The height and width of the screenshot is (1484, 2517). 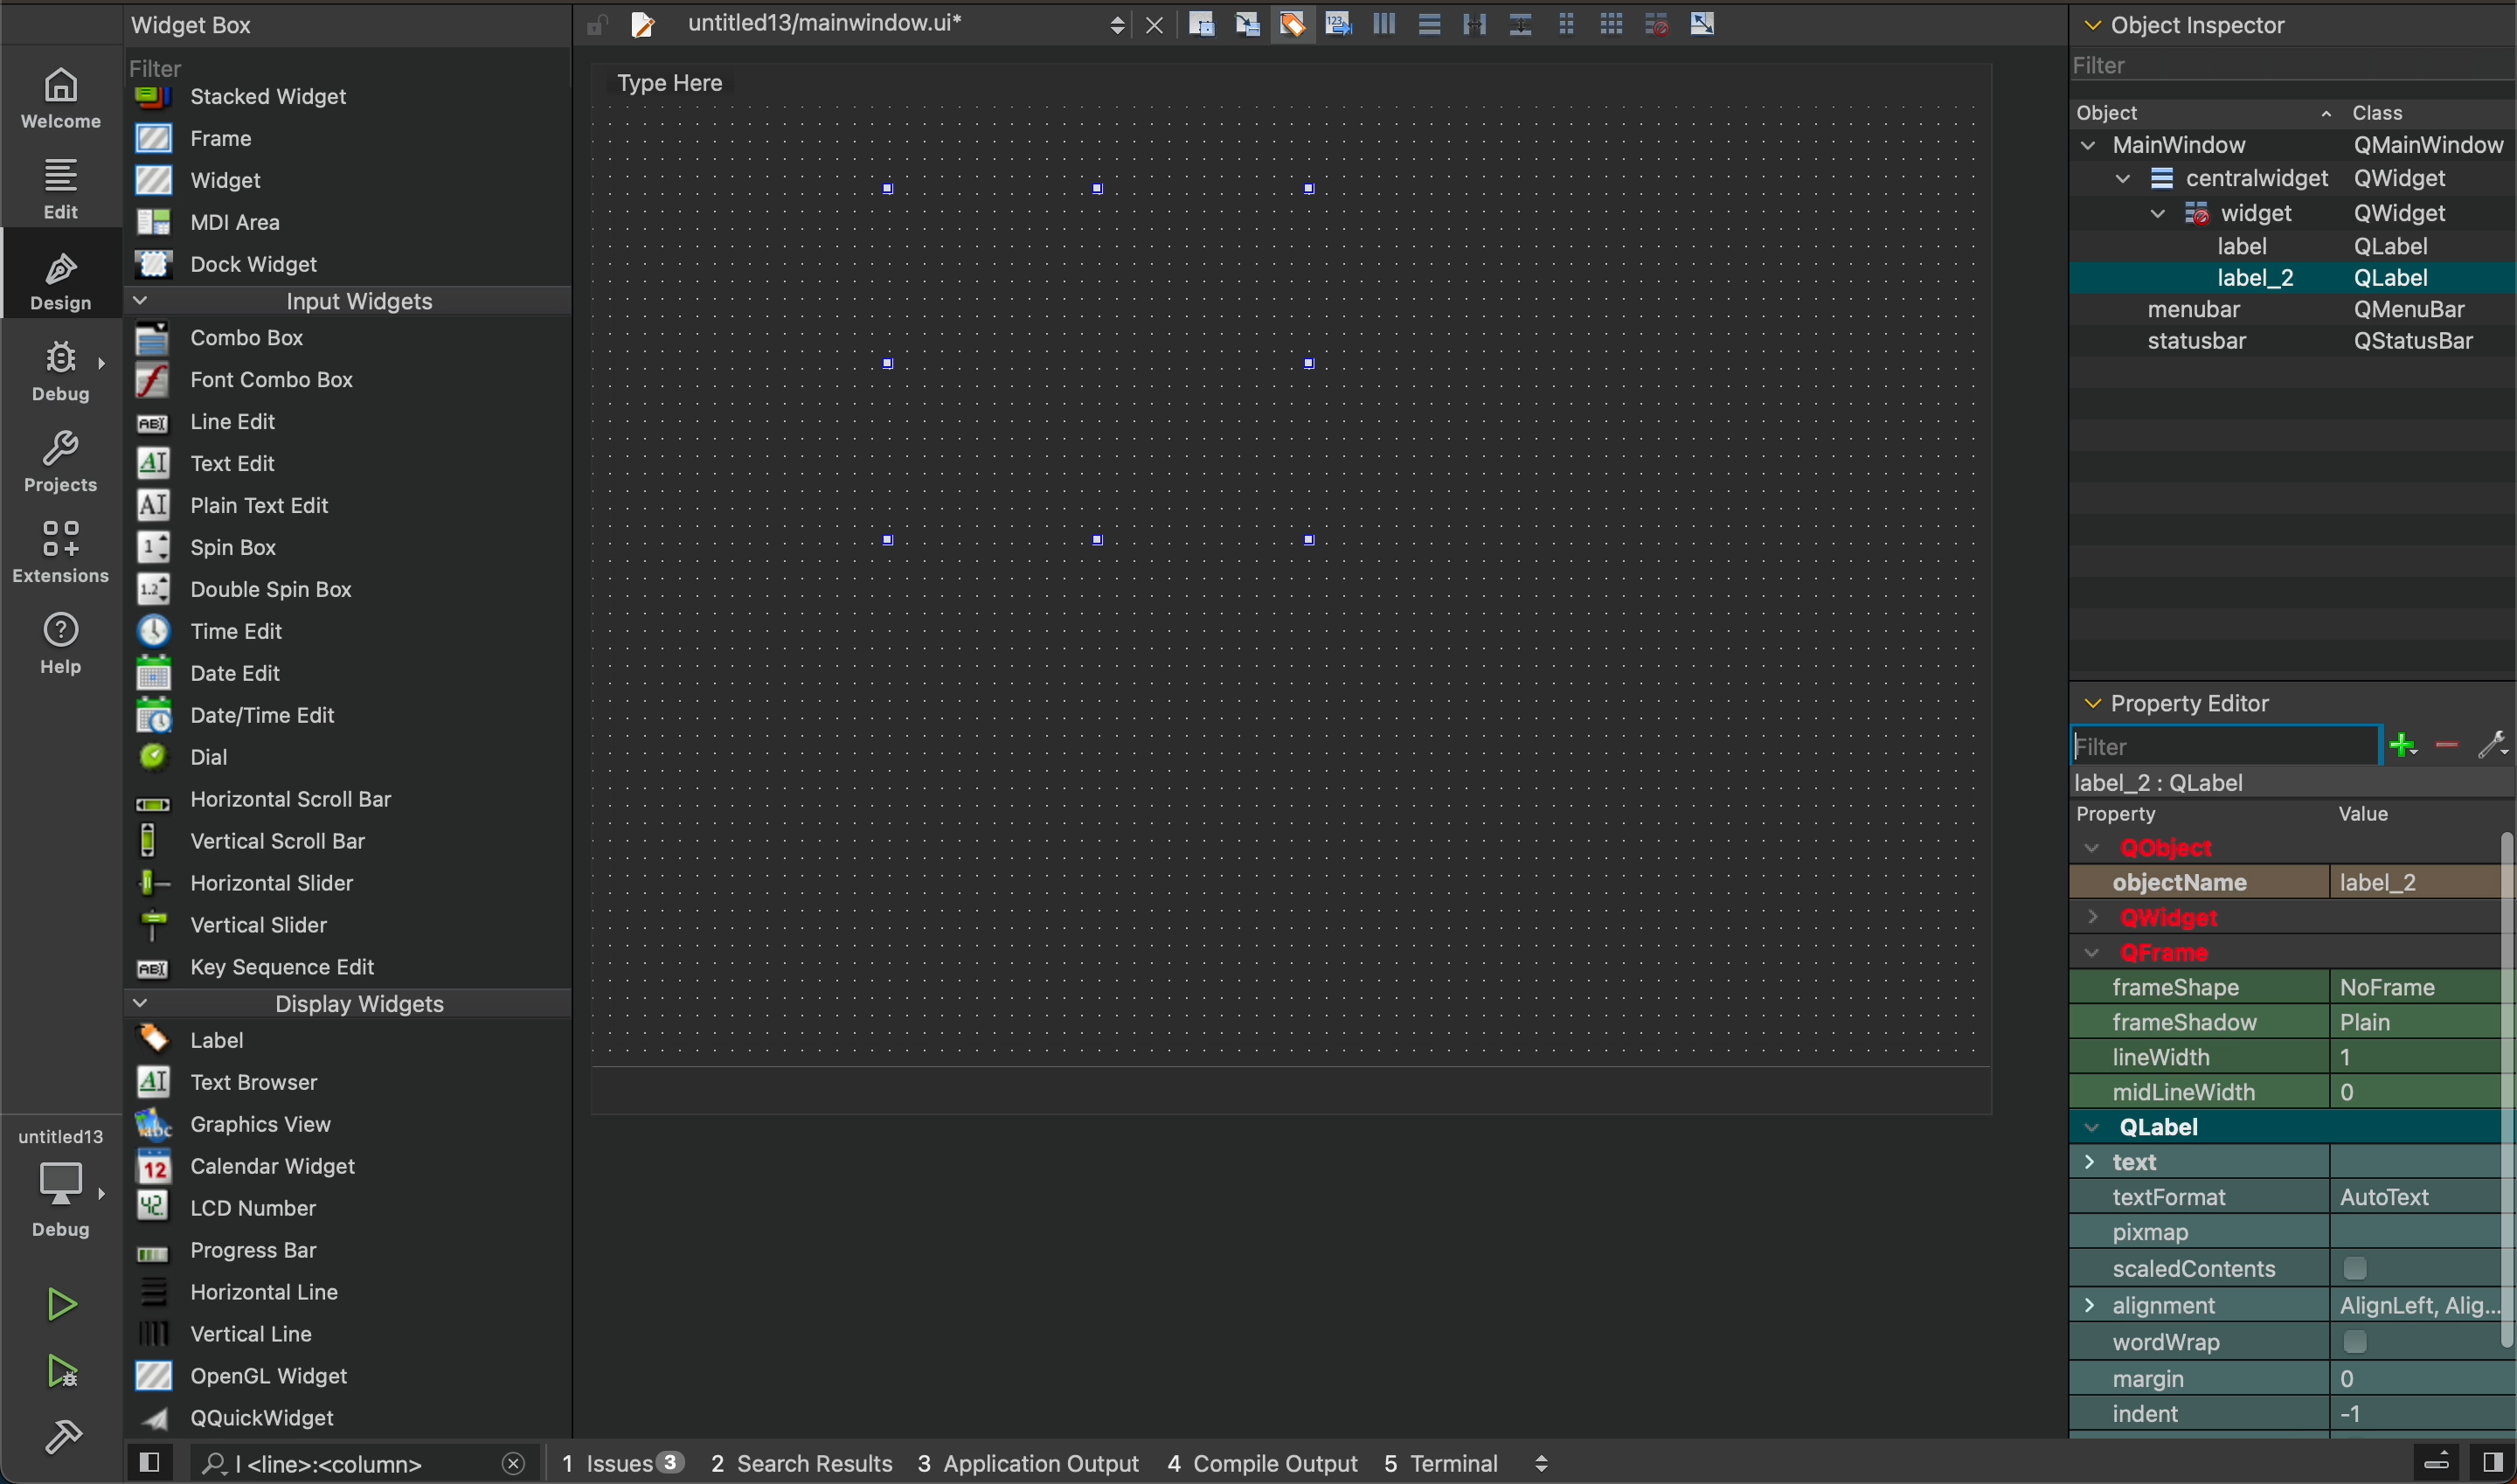 I want to click on , so click(x=2438, y=1463).